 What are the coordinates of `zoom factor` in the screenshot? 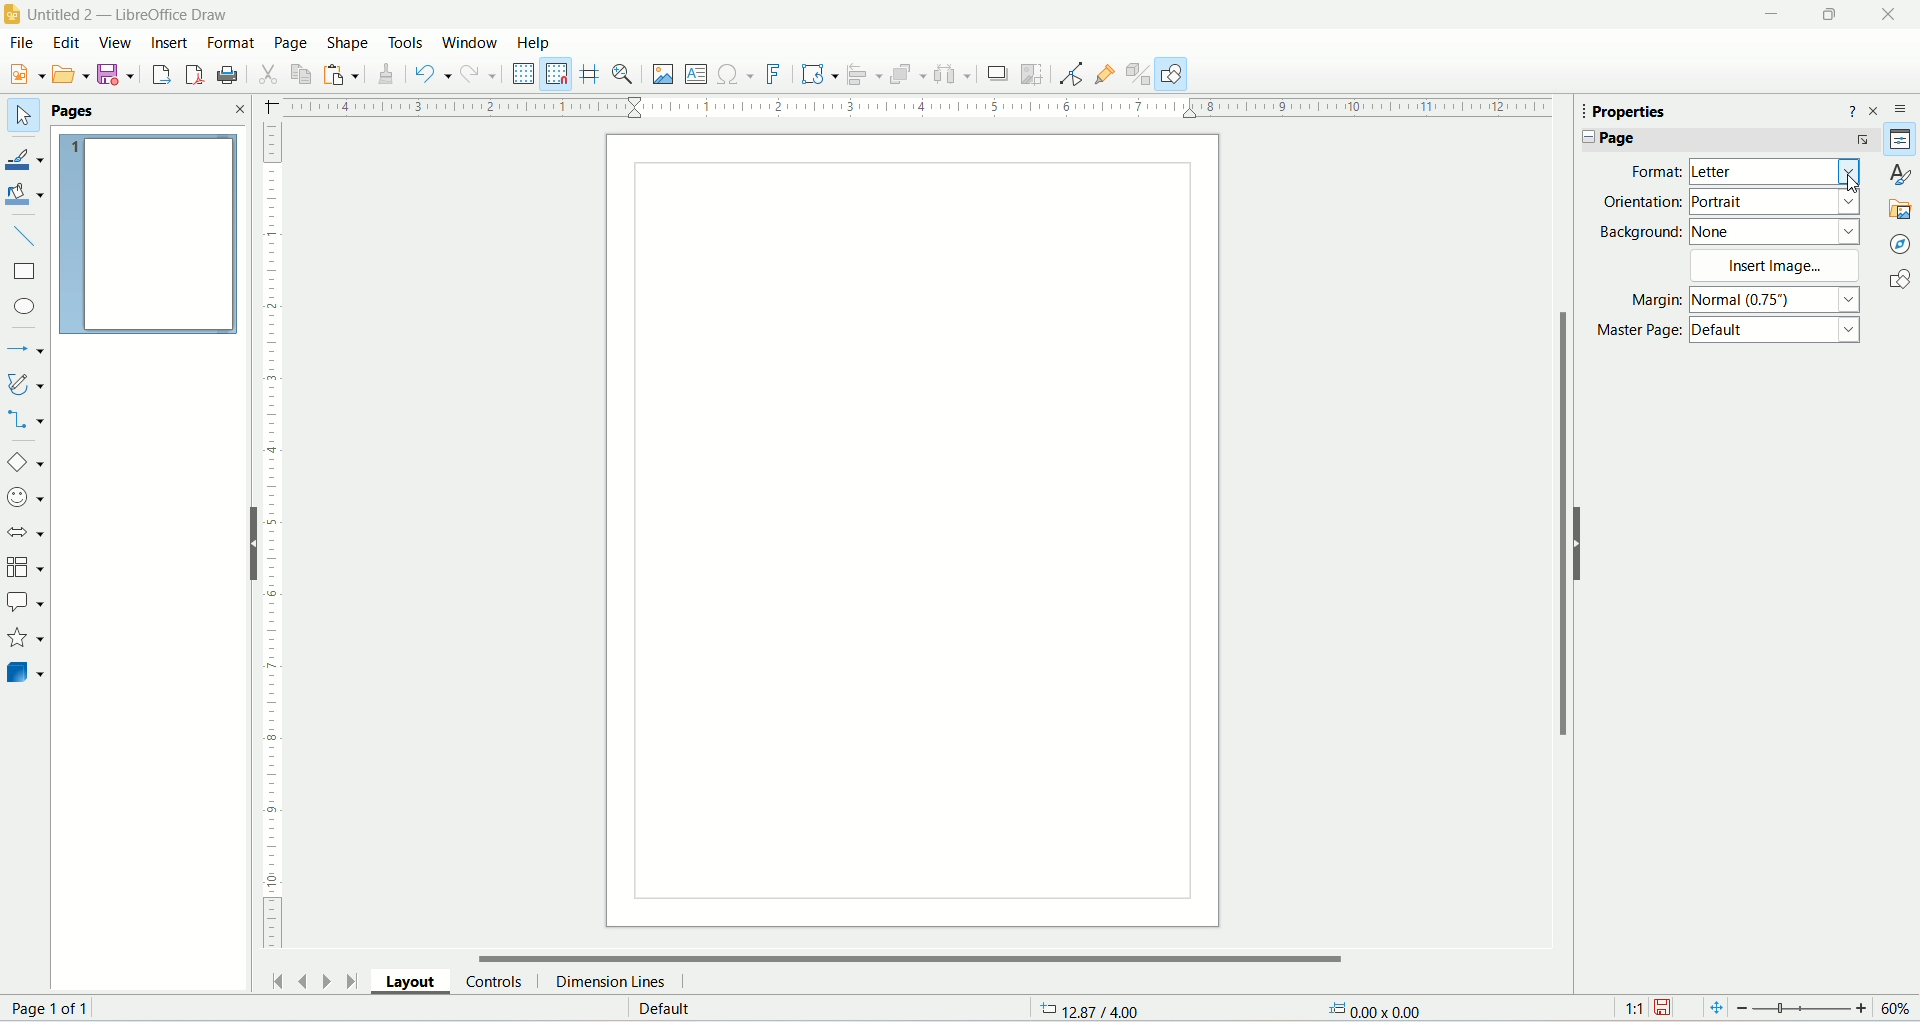 It's located at (1827, 1008).